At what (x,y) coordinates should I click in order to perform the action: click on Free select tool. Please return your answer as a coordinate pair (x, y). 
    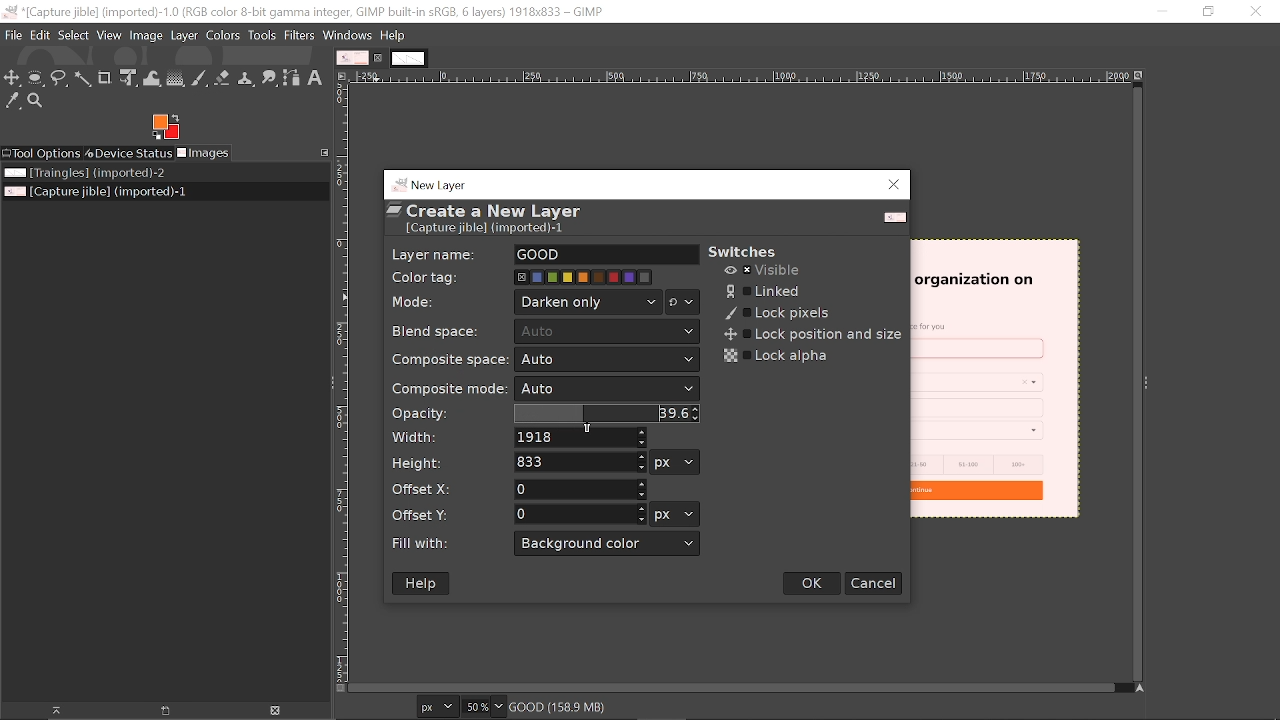
    Looking at the image, I should click on (59, 78).